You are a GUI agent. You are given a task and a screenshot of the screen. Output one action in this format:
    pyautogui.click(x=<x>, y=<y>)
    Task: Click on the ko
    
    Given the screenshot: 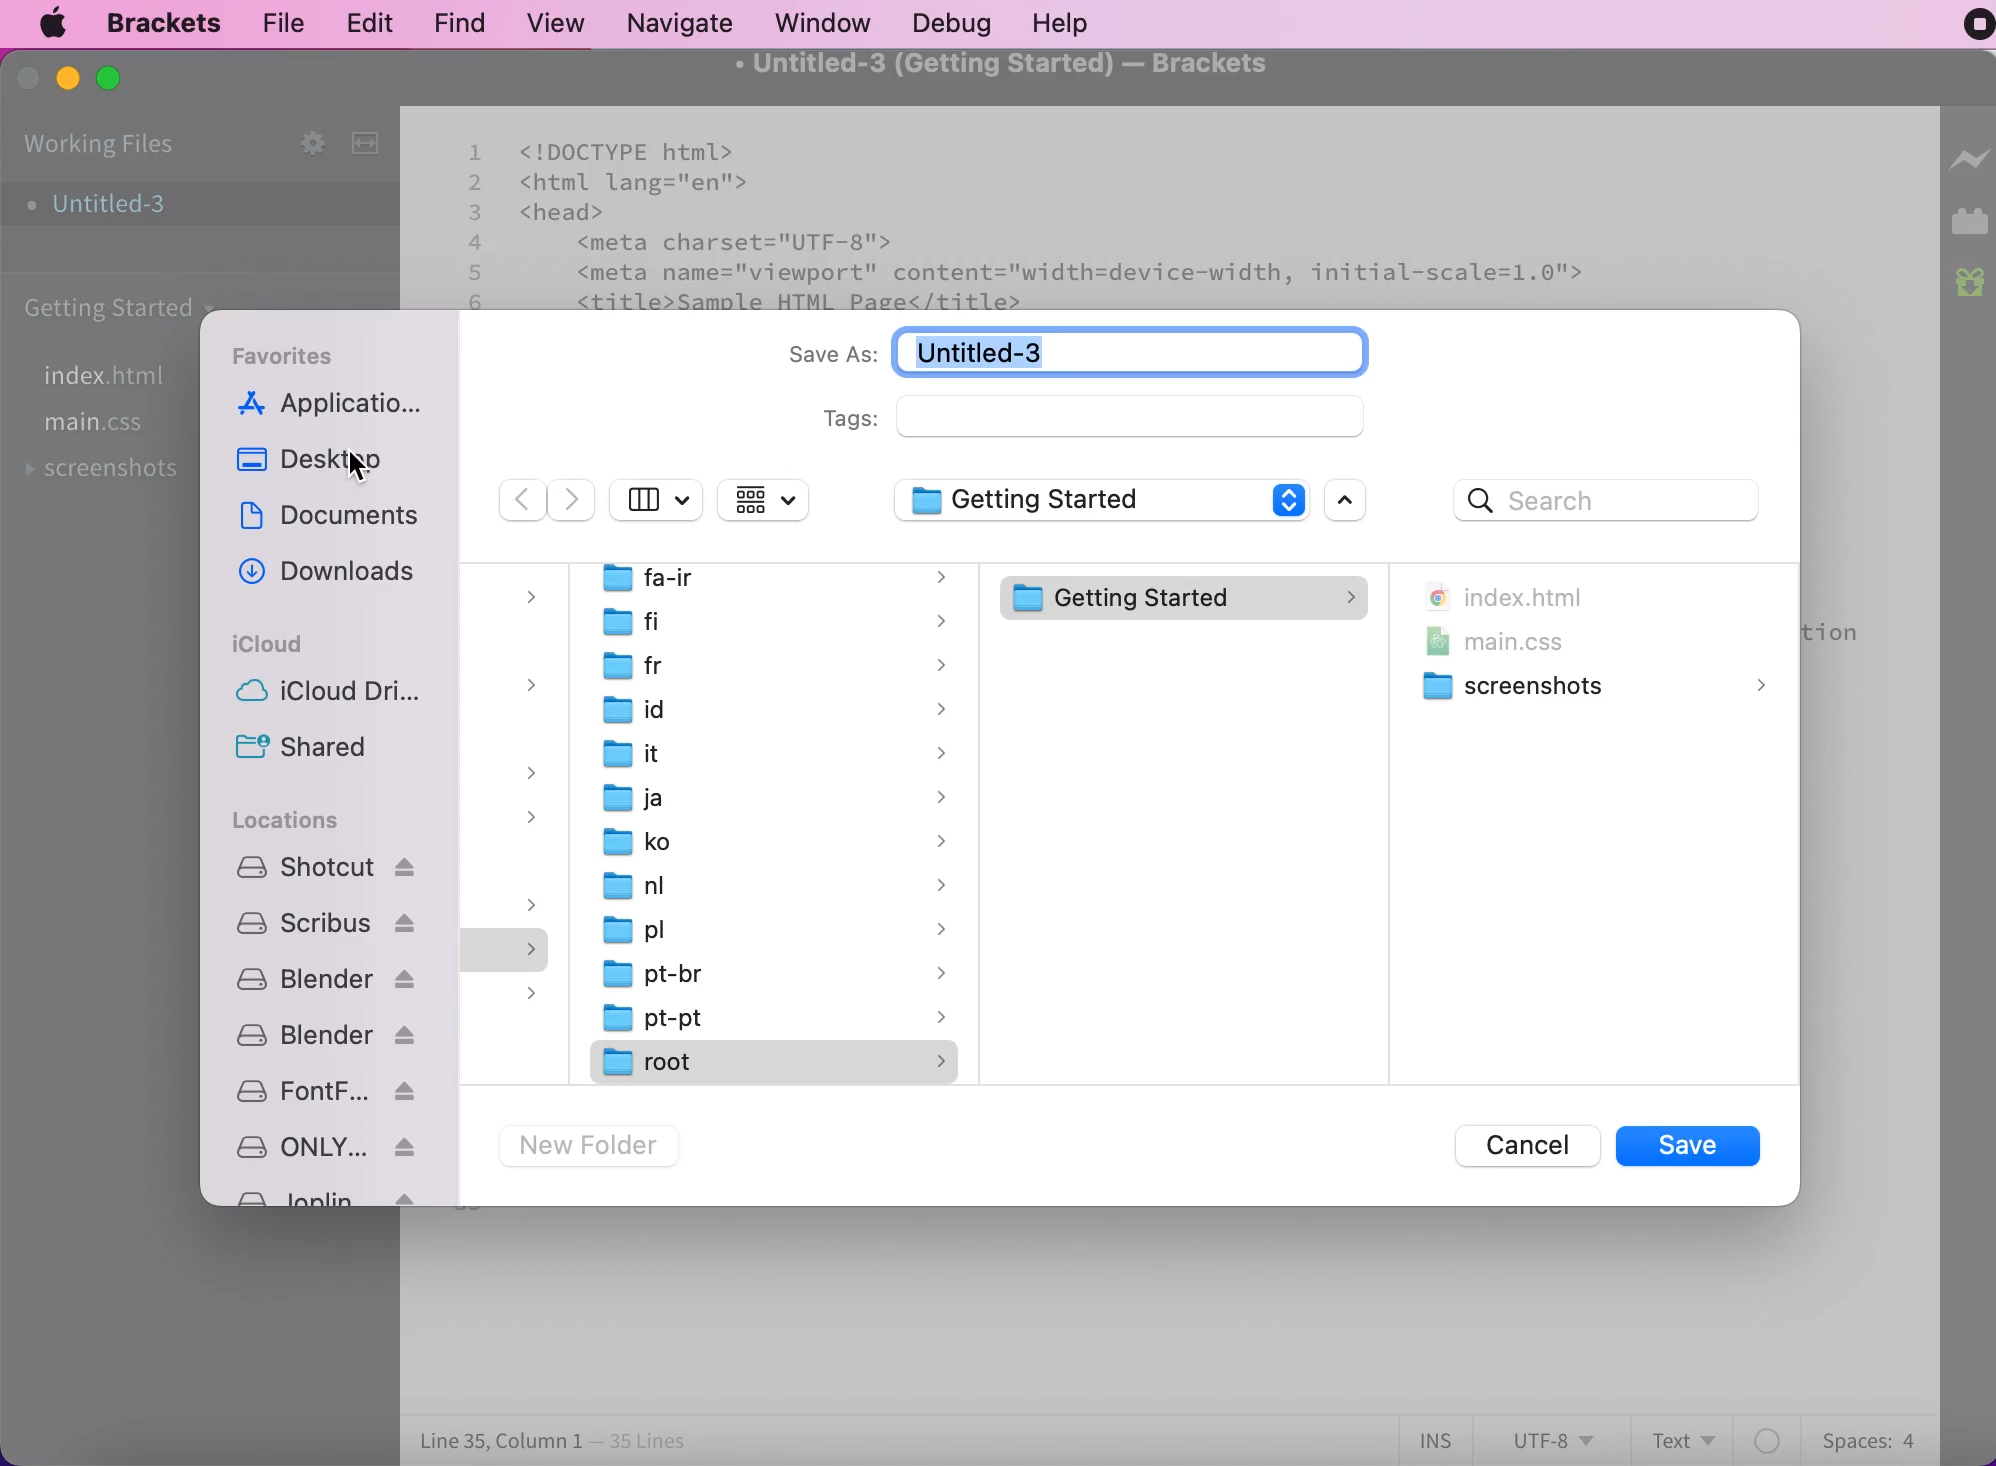 What is the action you would take?
    pyautogui.click(x=776, y=840)
    